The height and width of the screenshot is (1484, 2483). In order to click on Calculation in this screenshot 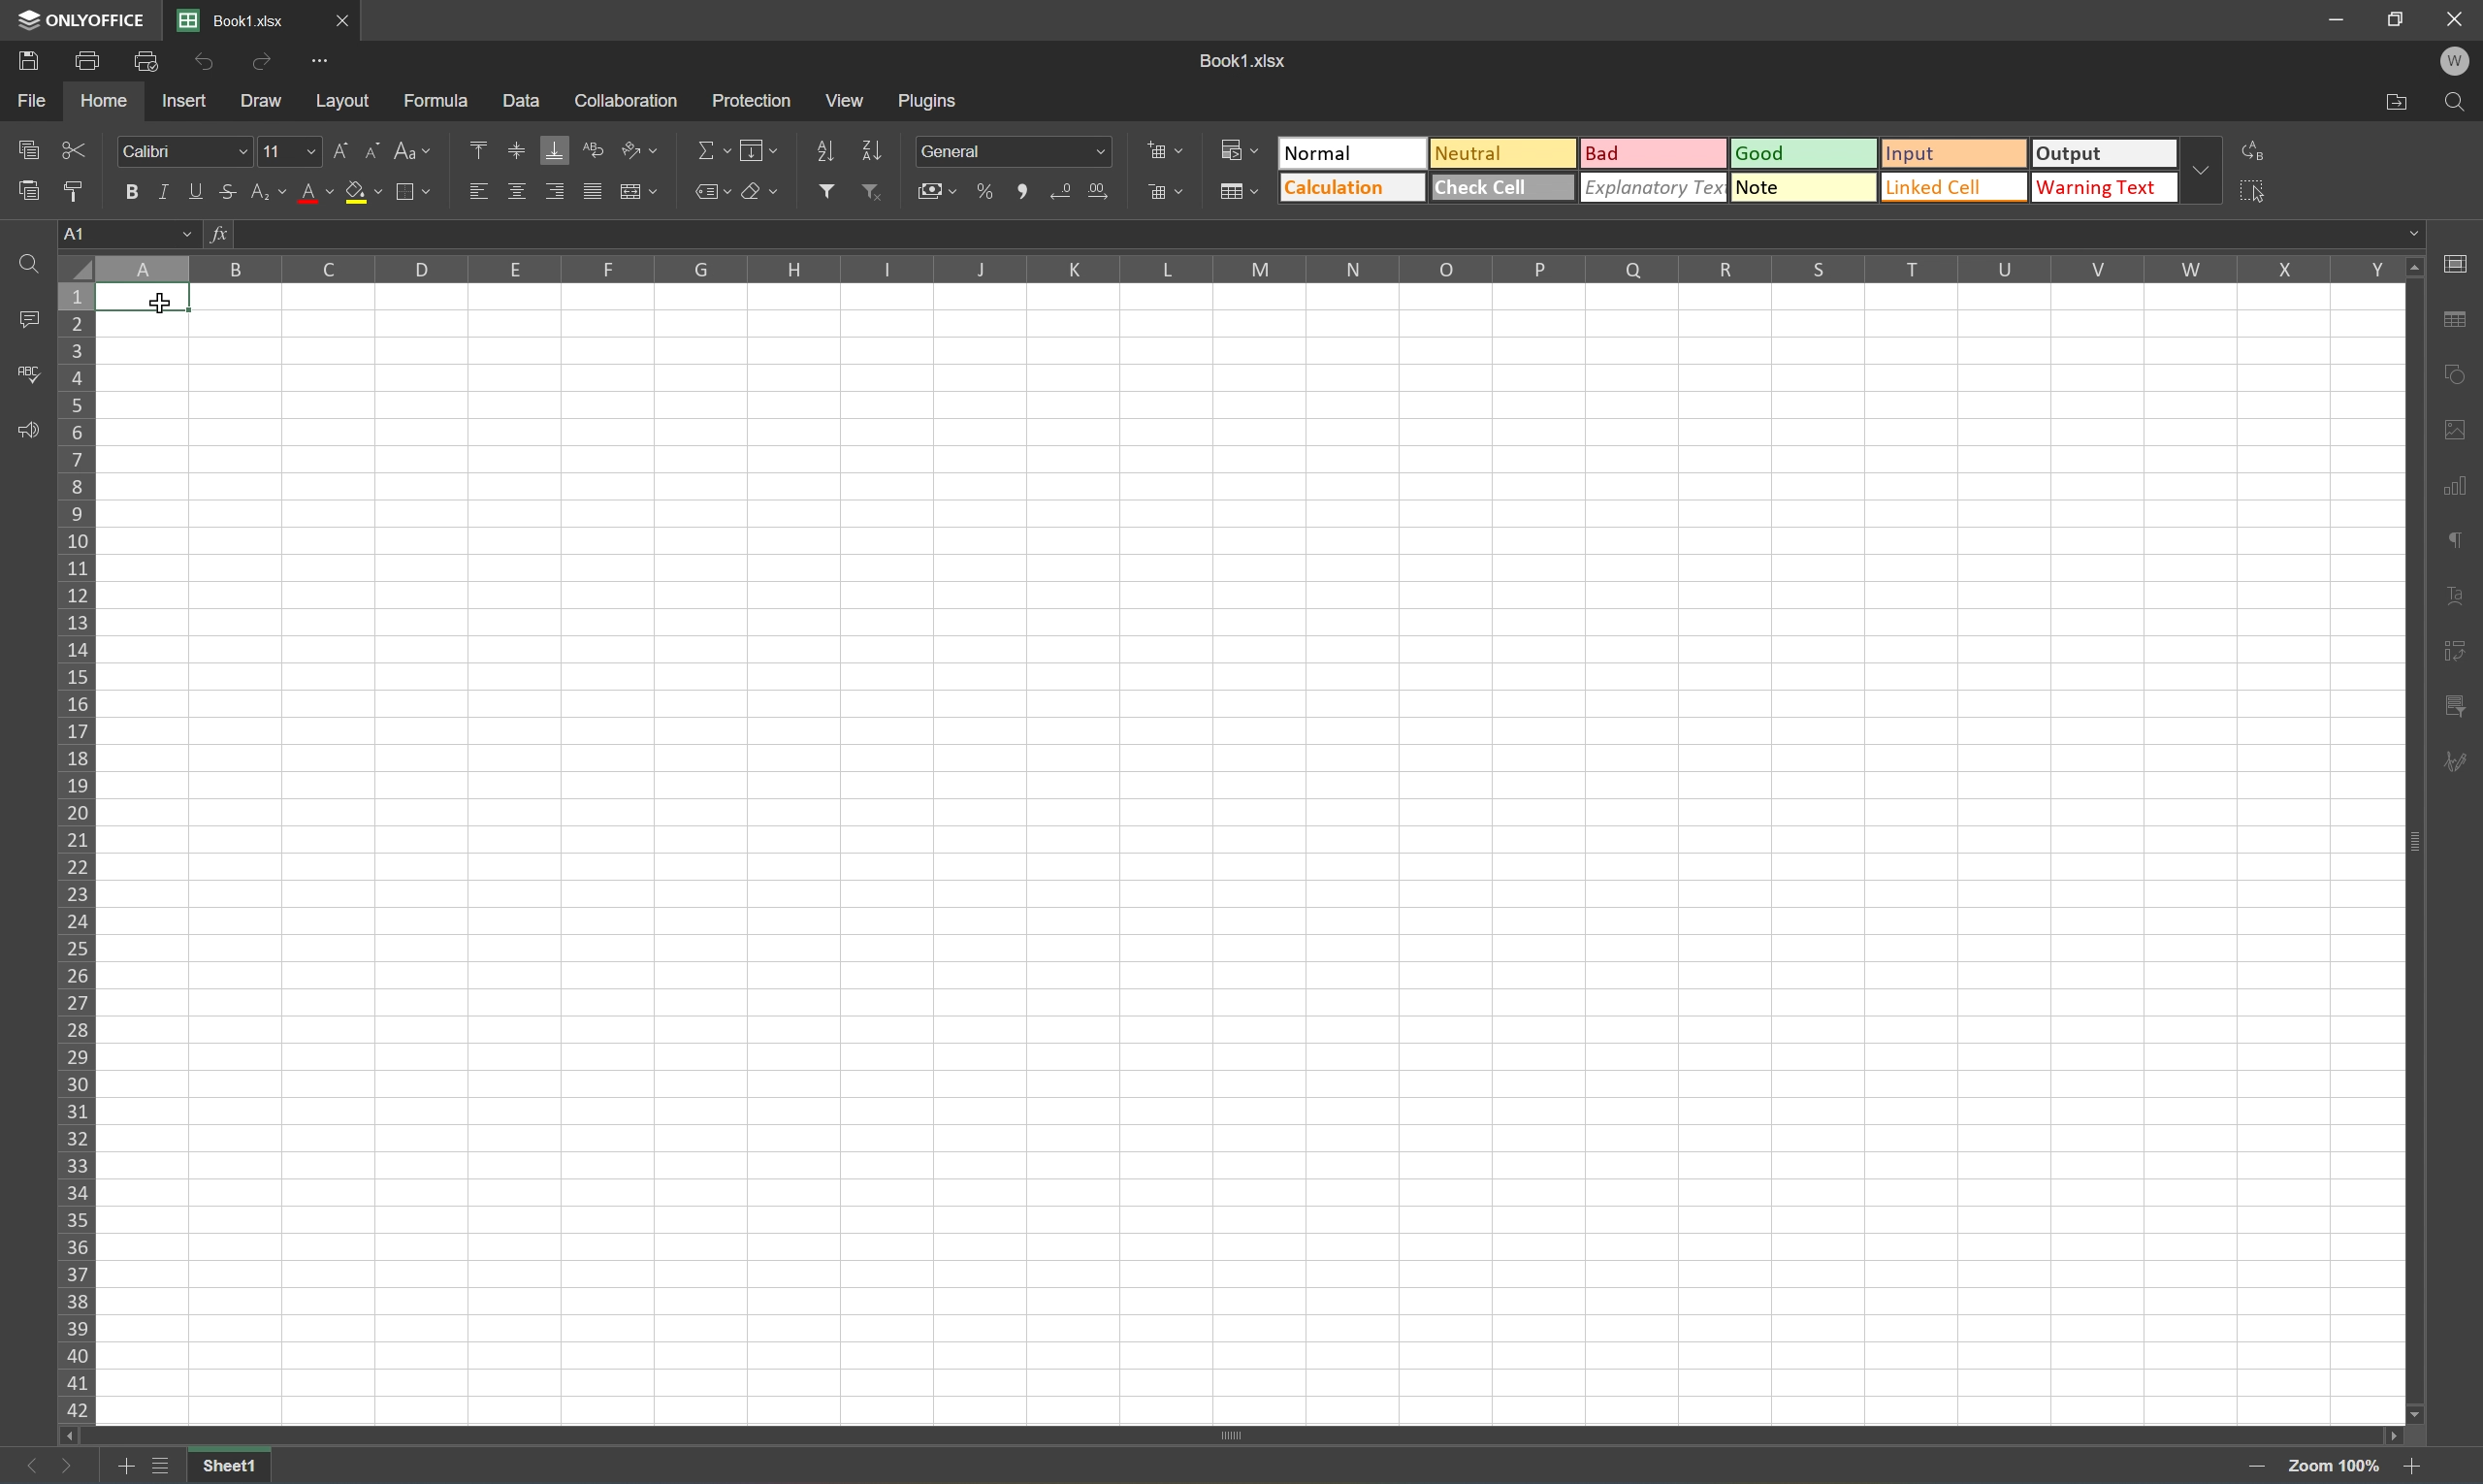, I will do `click(1352, 188)`.